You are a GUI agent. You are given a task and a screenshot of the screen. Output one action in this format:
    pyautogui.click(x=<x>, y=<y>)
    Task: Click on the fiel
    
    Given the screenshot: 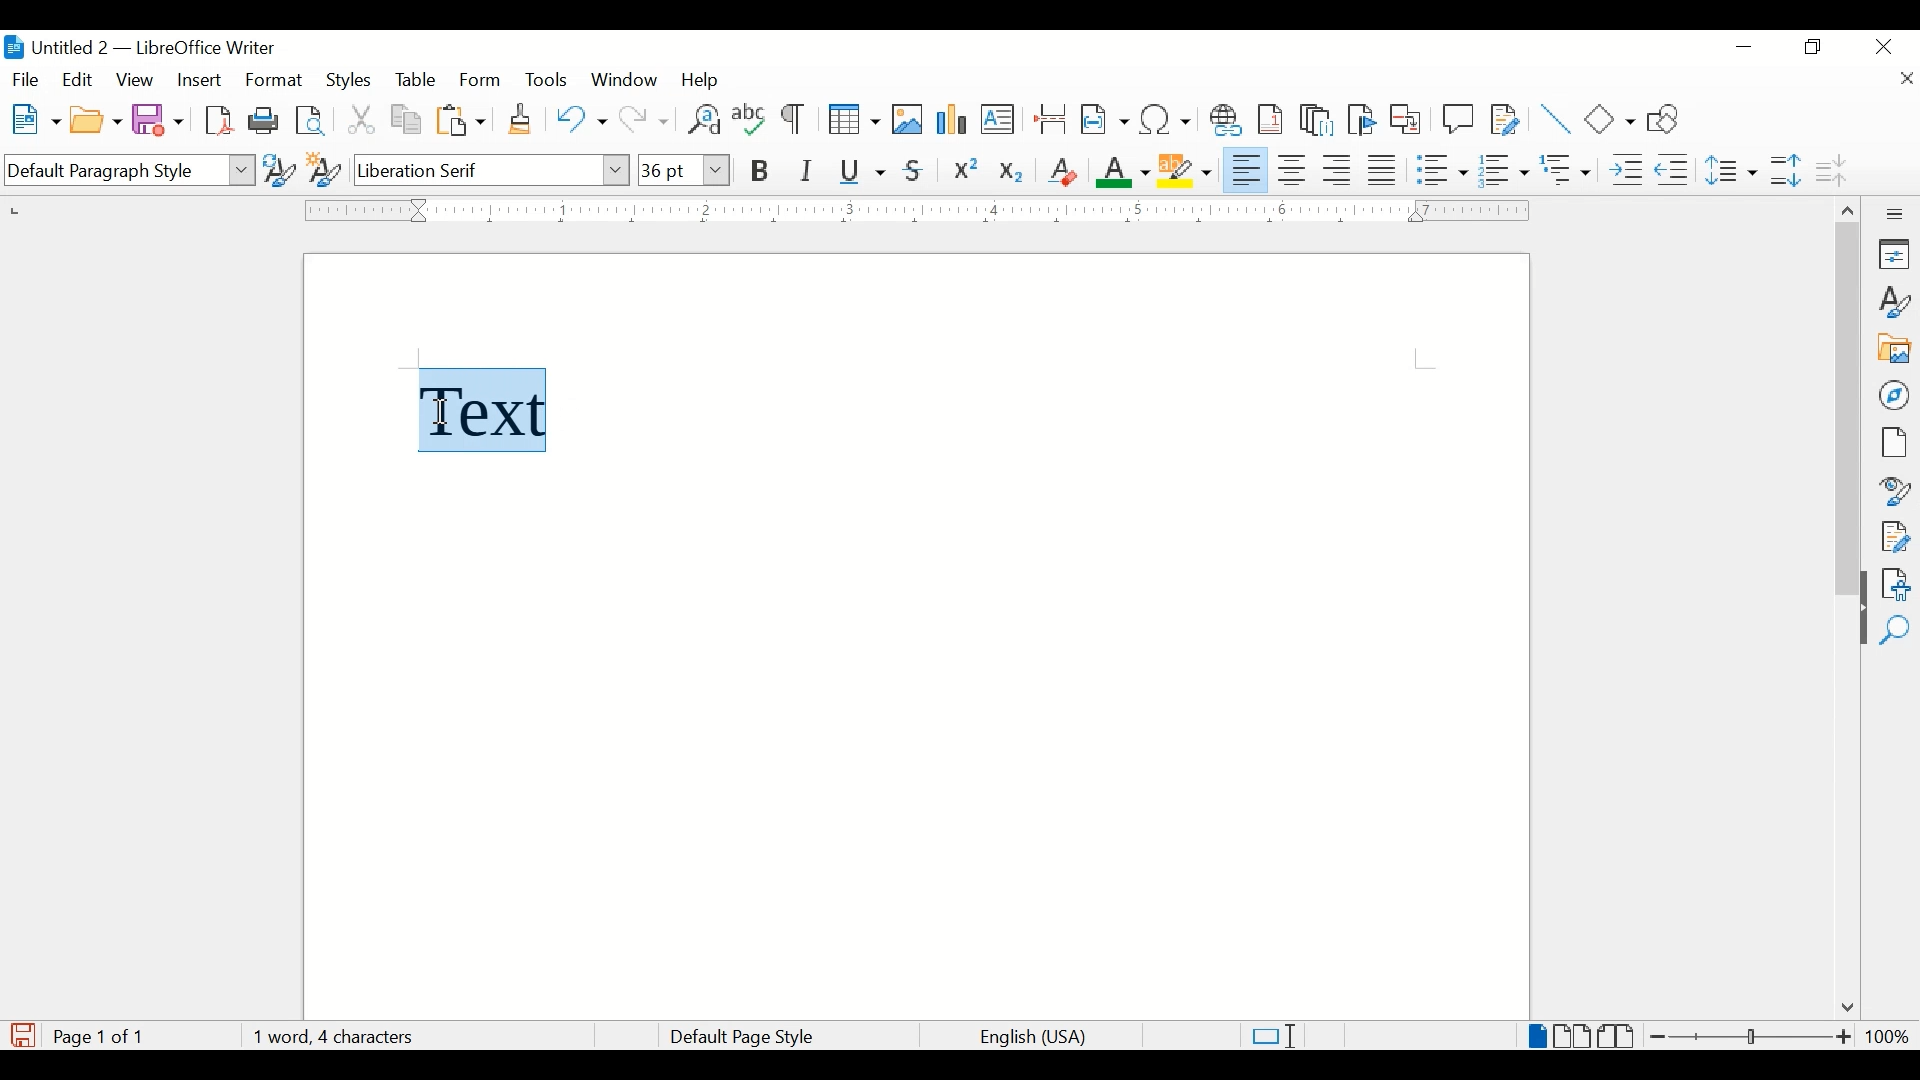 What is the action you would take?
    pyautogui.click(x=26, y=81)
    